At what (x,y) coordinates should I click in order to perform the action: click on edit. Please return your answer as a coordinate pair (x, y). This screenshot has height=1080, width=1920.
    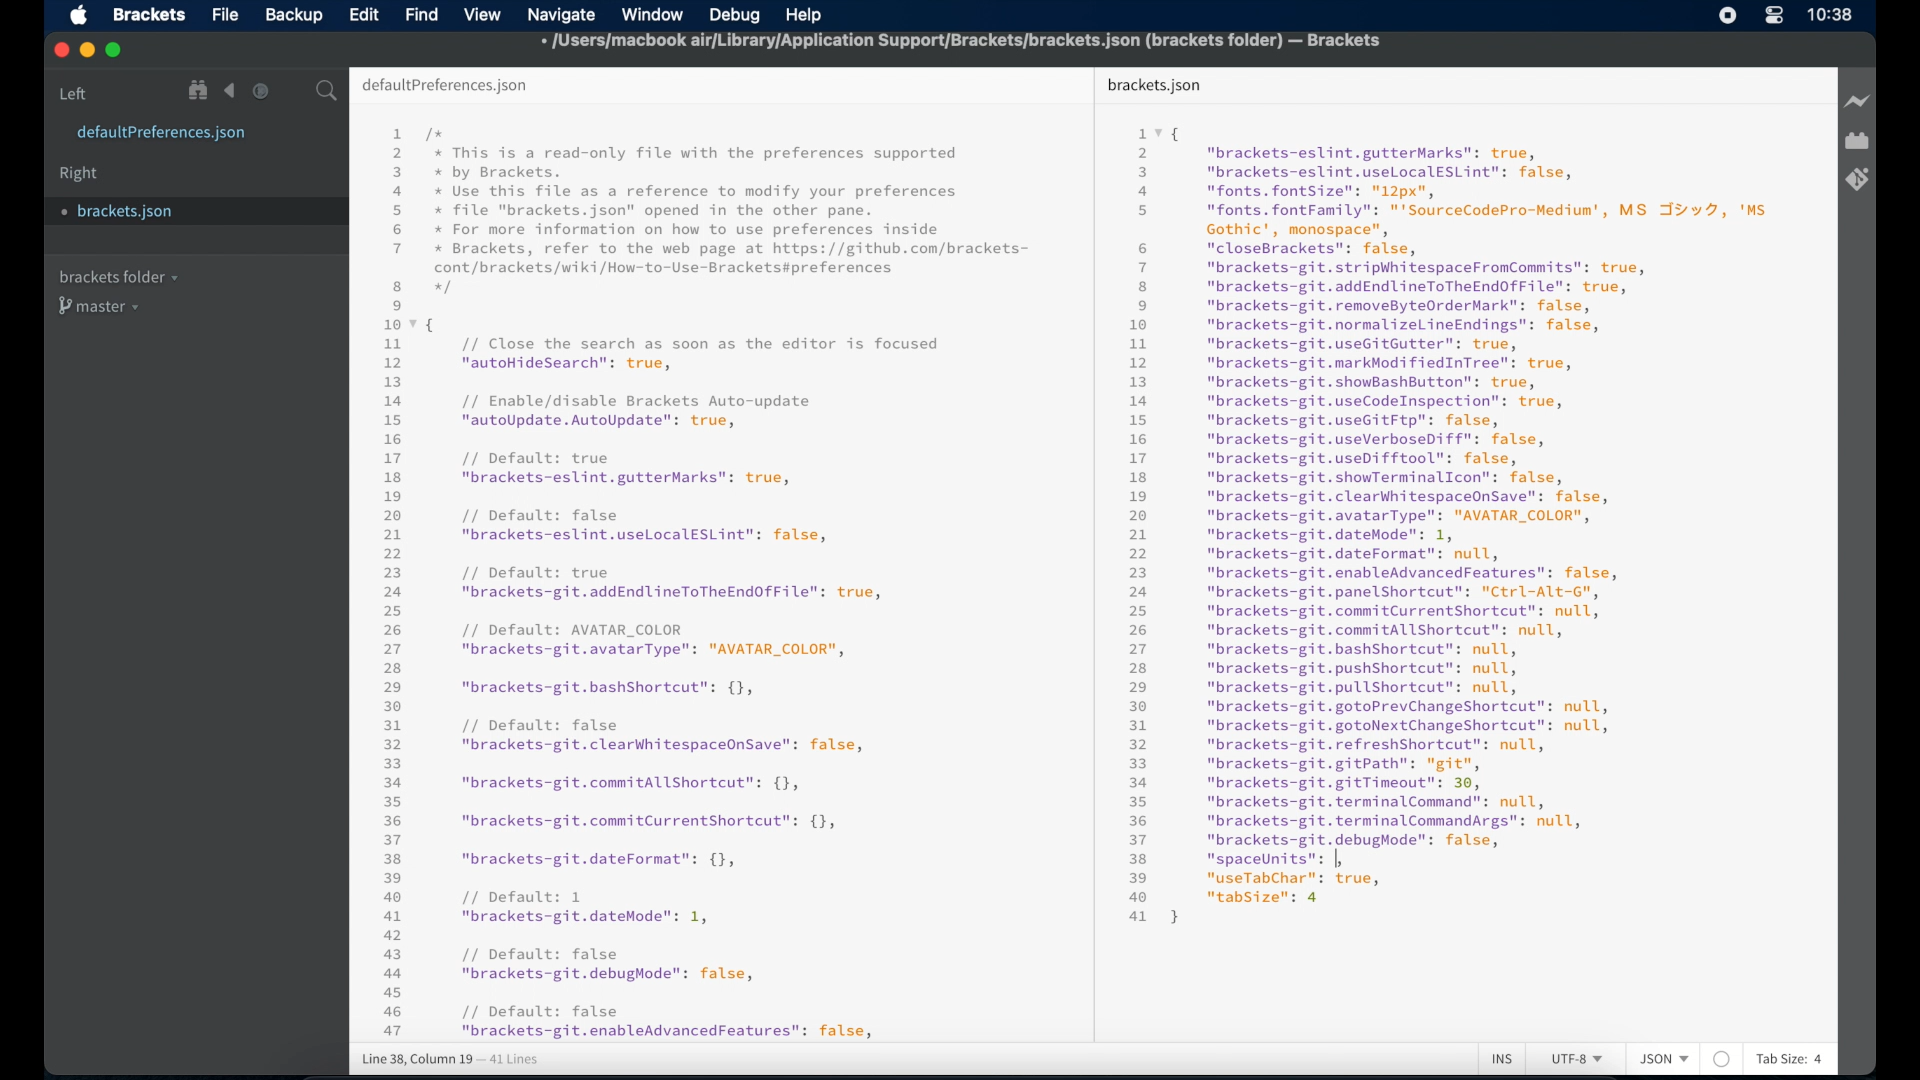
    Looking at the image, I should click on (363, 14).